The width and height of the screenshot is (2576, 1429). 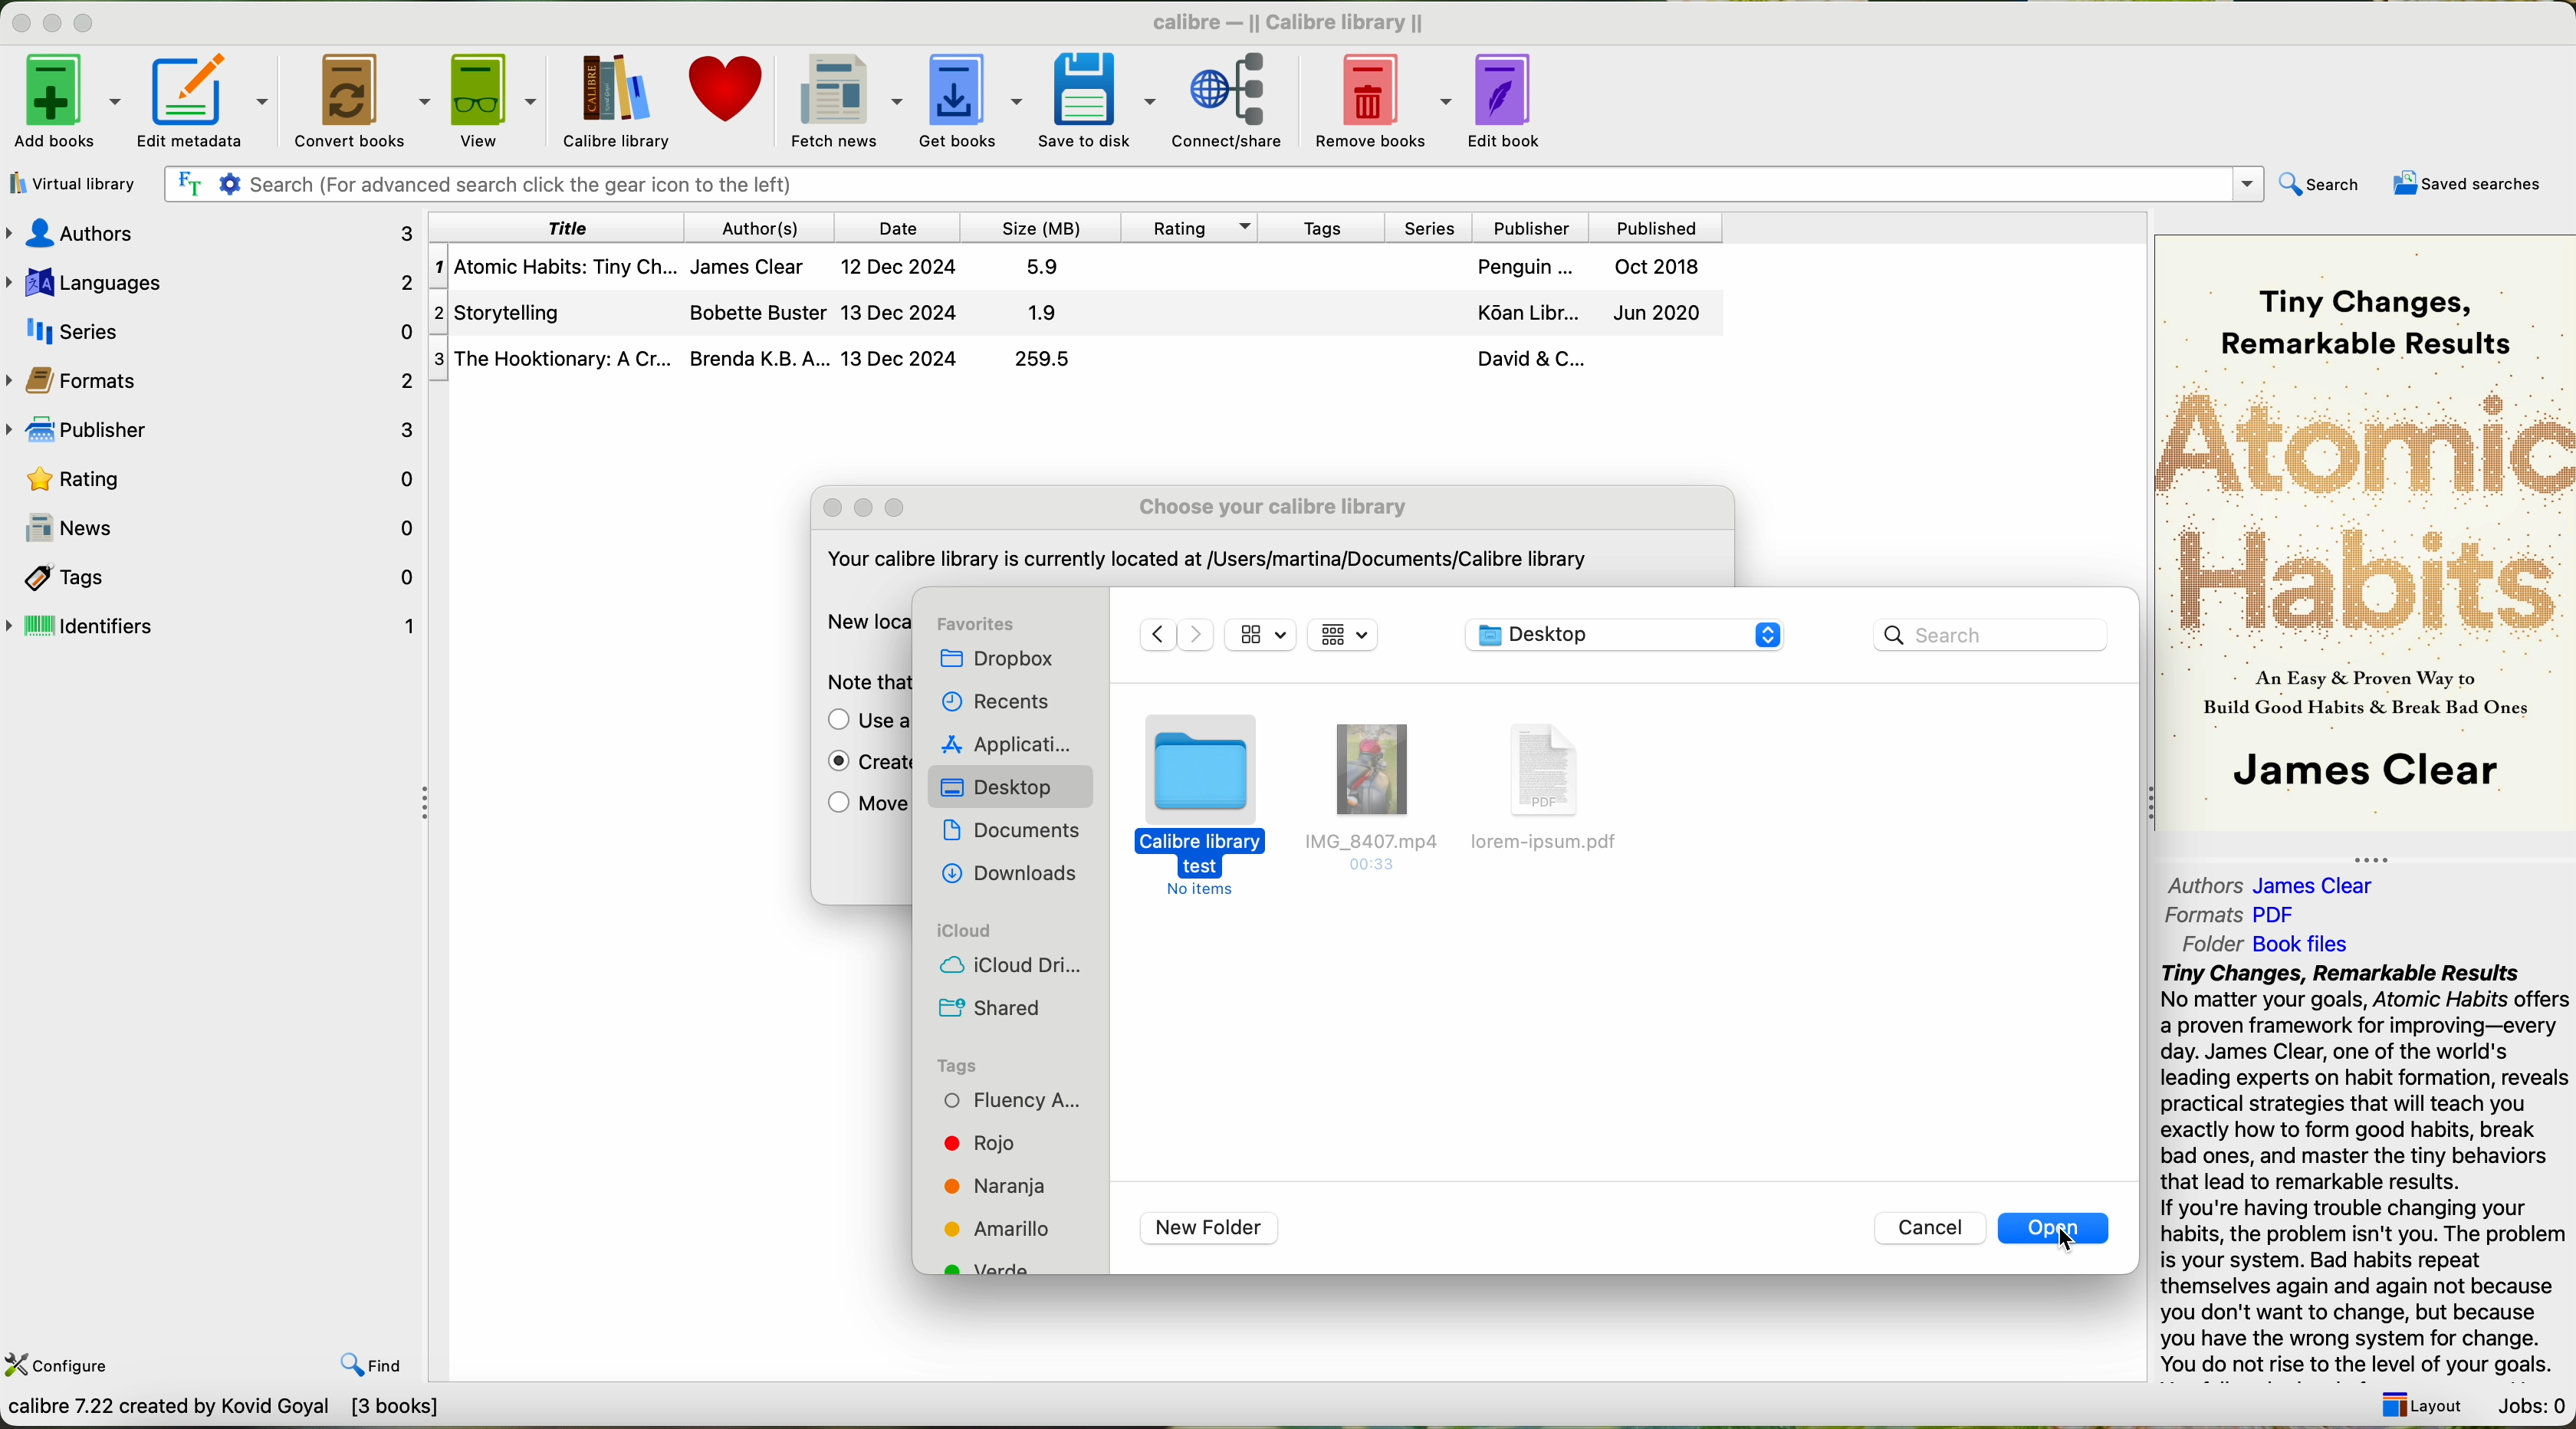 I want to click on close popup, so click(x=834, y=508).